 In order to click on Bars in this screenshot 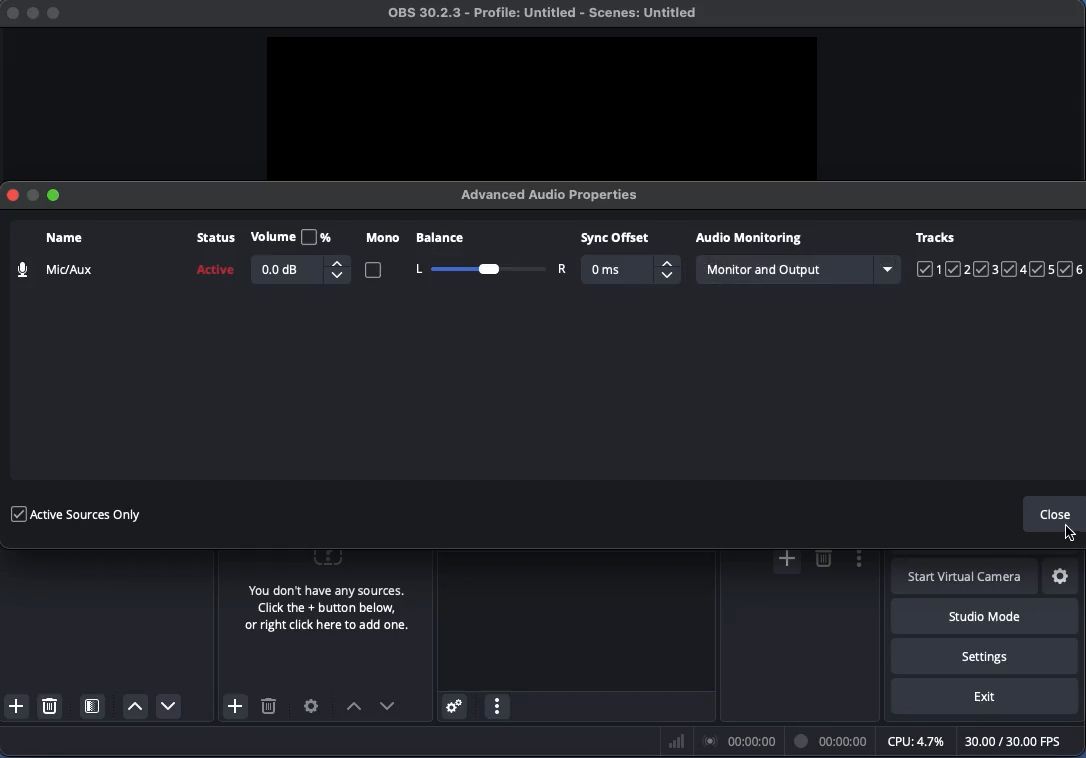, I will do `click(677, 741)`.